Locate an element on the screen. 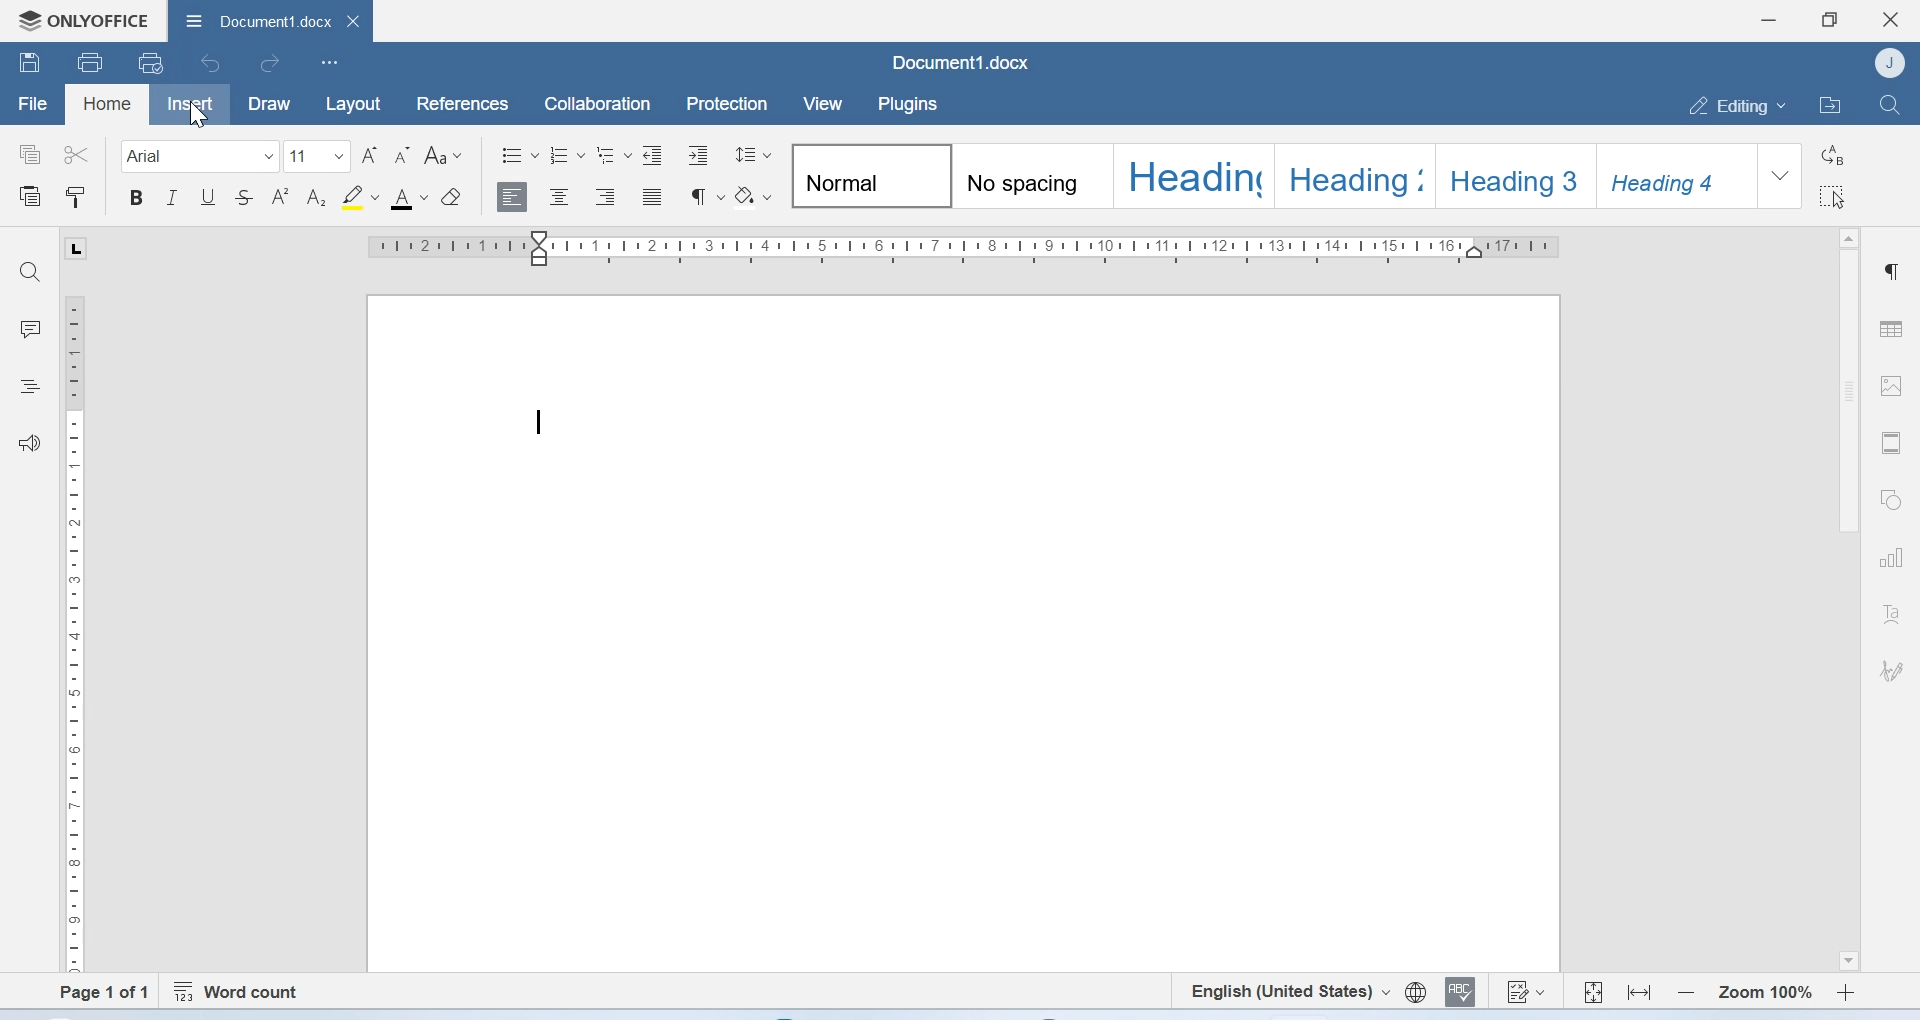 The width and height of the screenshot is (1920, 1020). No spacing is located at coordinates (1026, 176).